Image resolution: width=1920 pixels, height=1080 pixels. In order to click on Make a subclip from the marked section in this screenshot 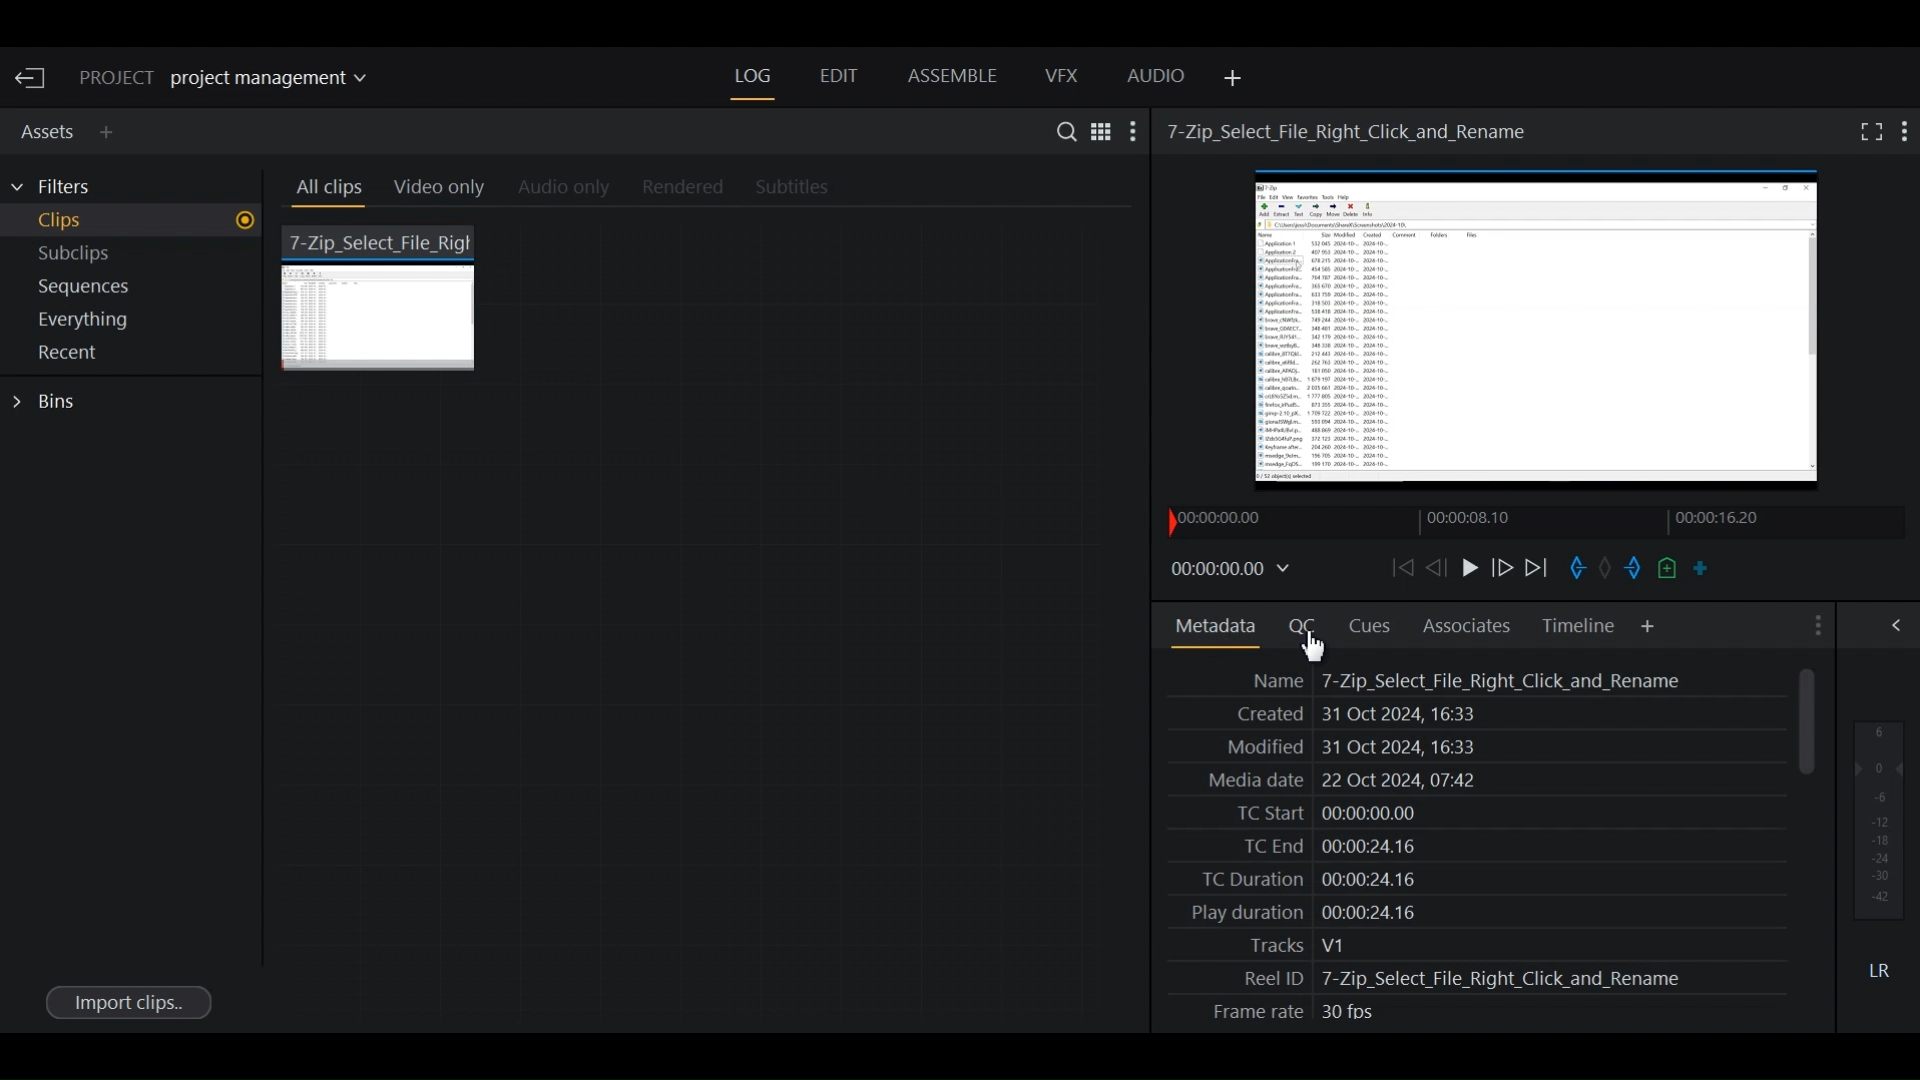, I will do `click(1701, 567)`.